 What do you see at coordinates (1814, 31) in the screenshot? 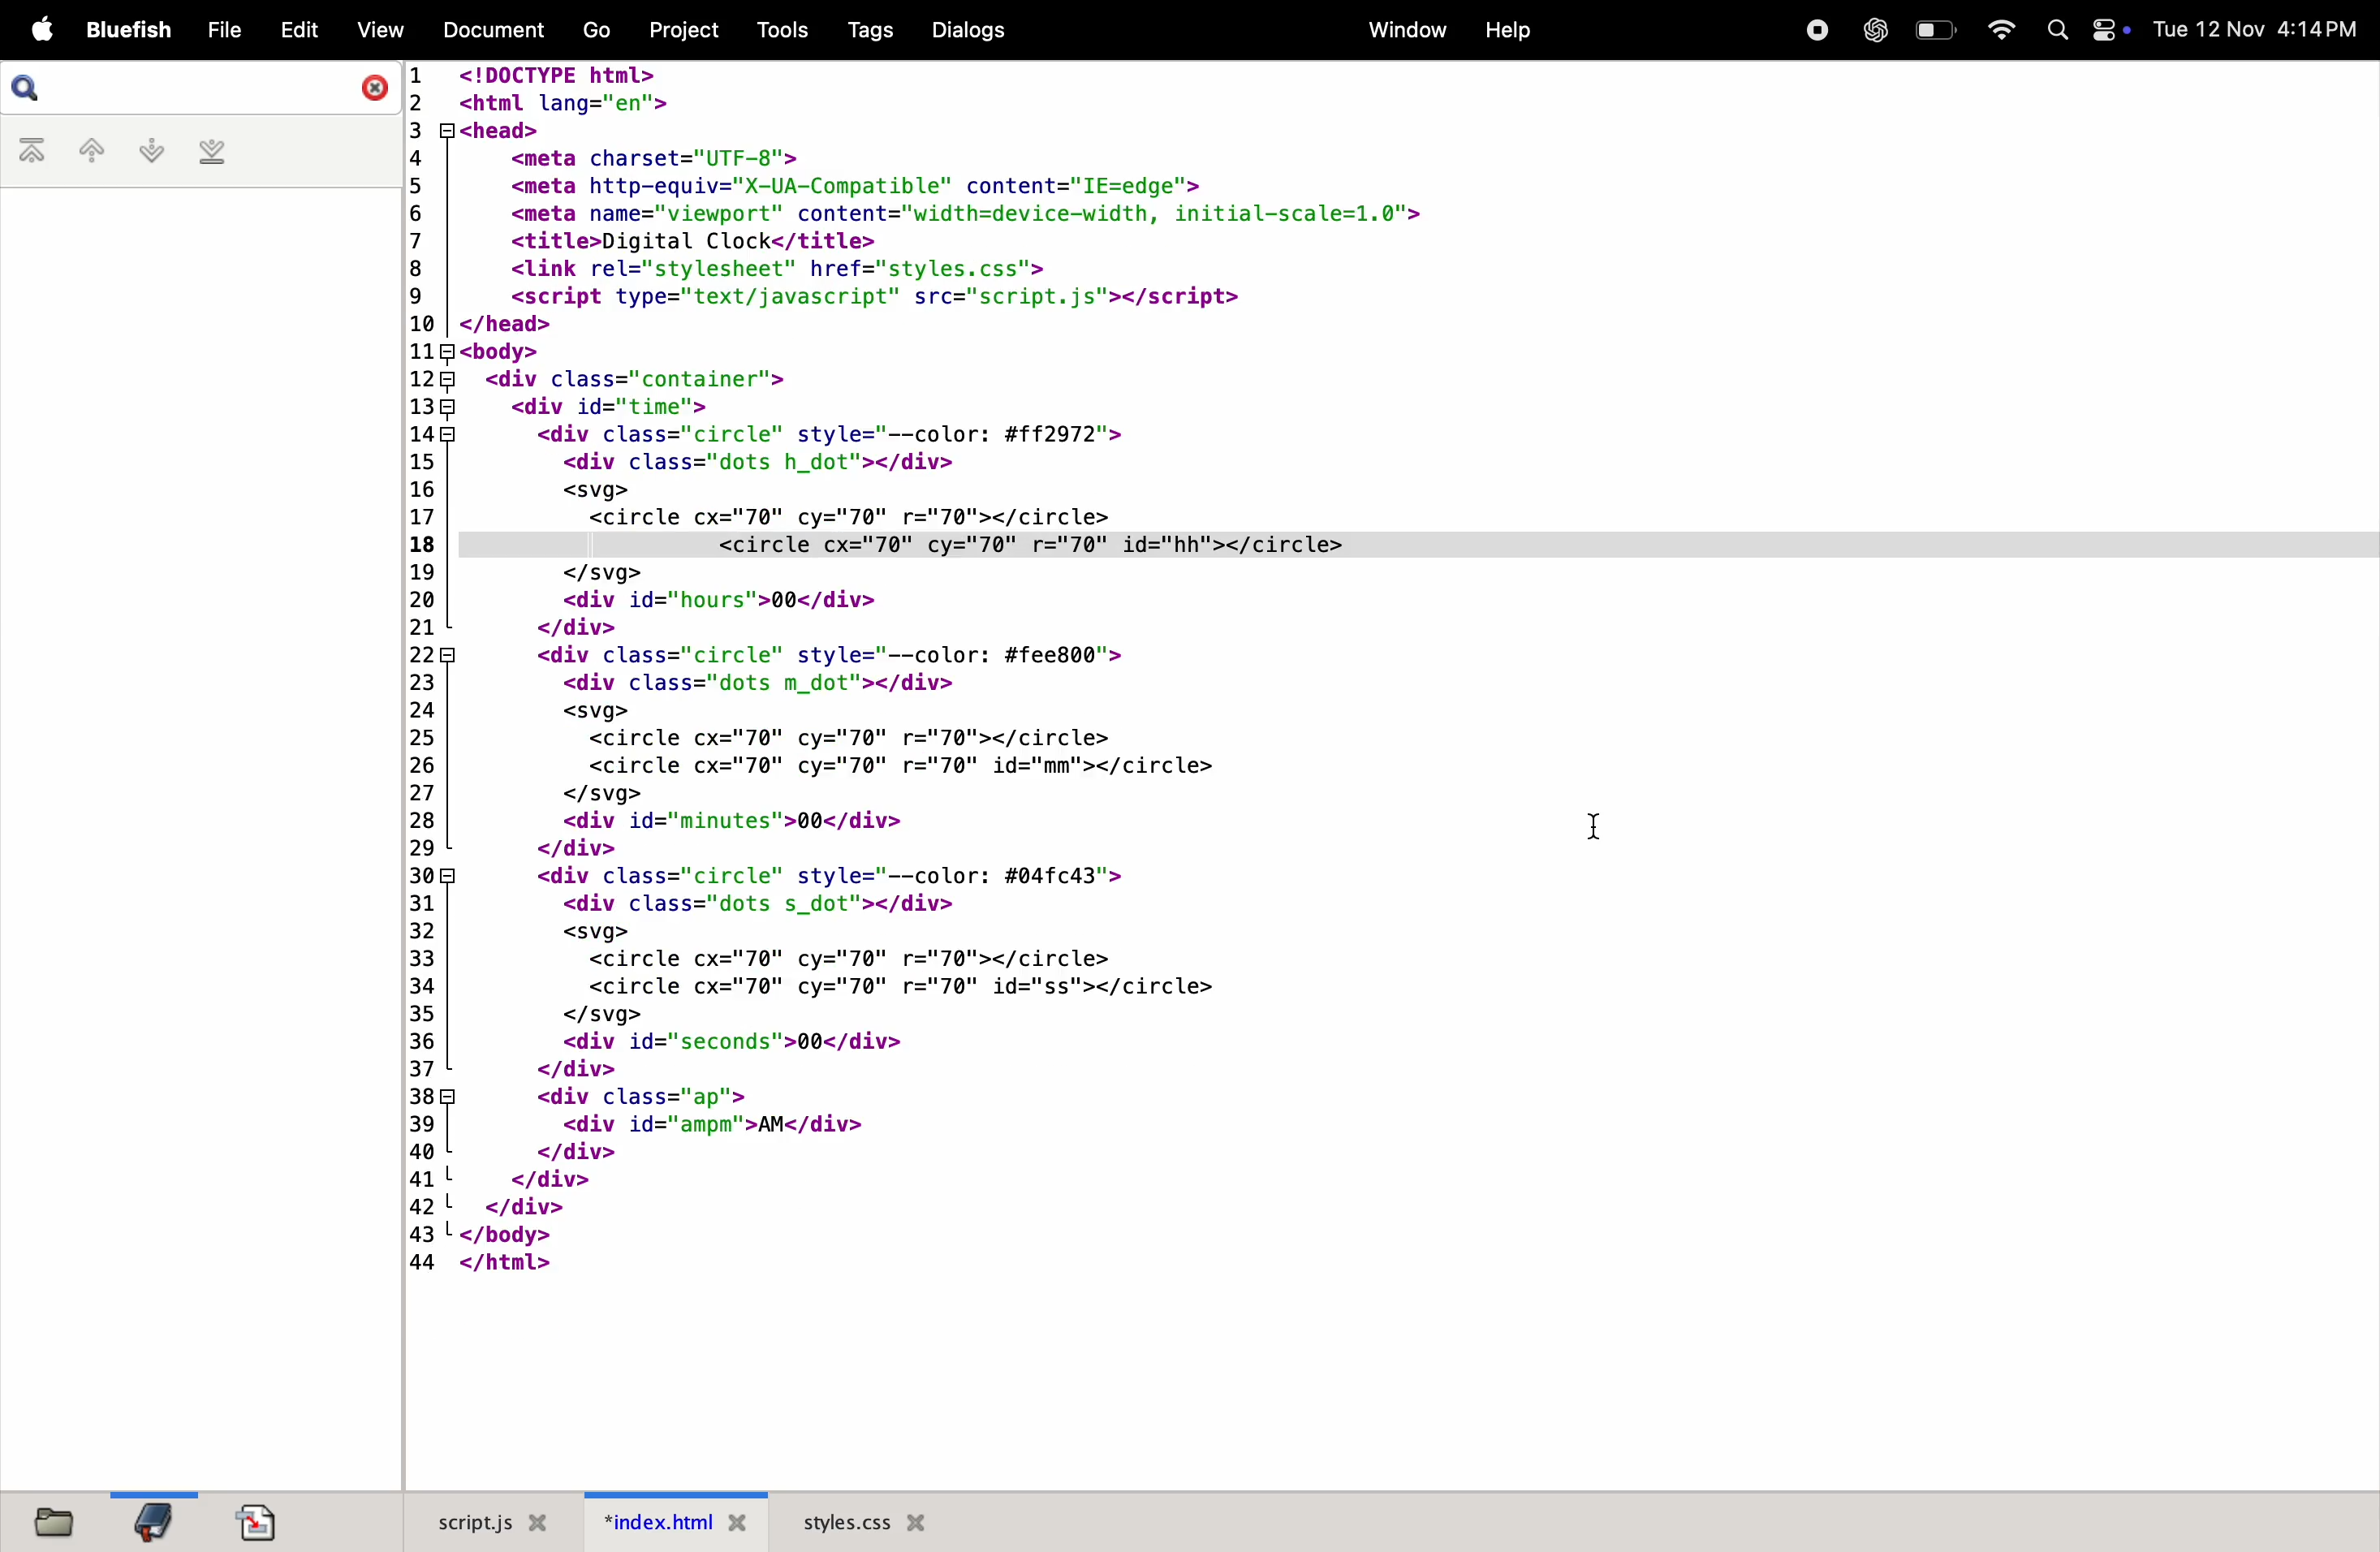
I see `record` at bounding box center [1814, 31].